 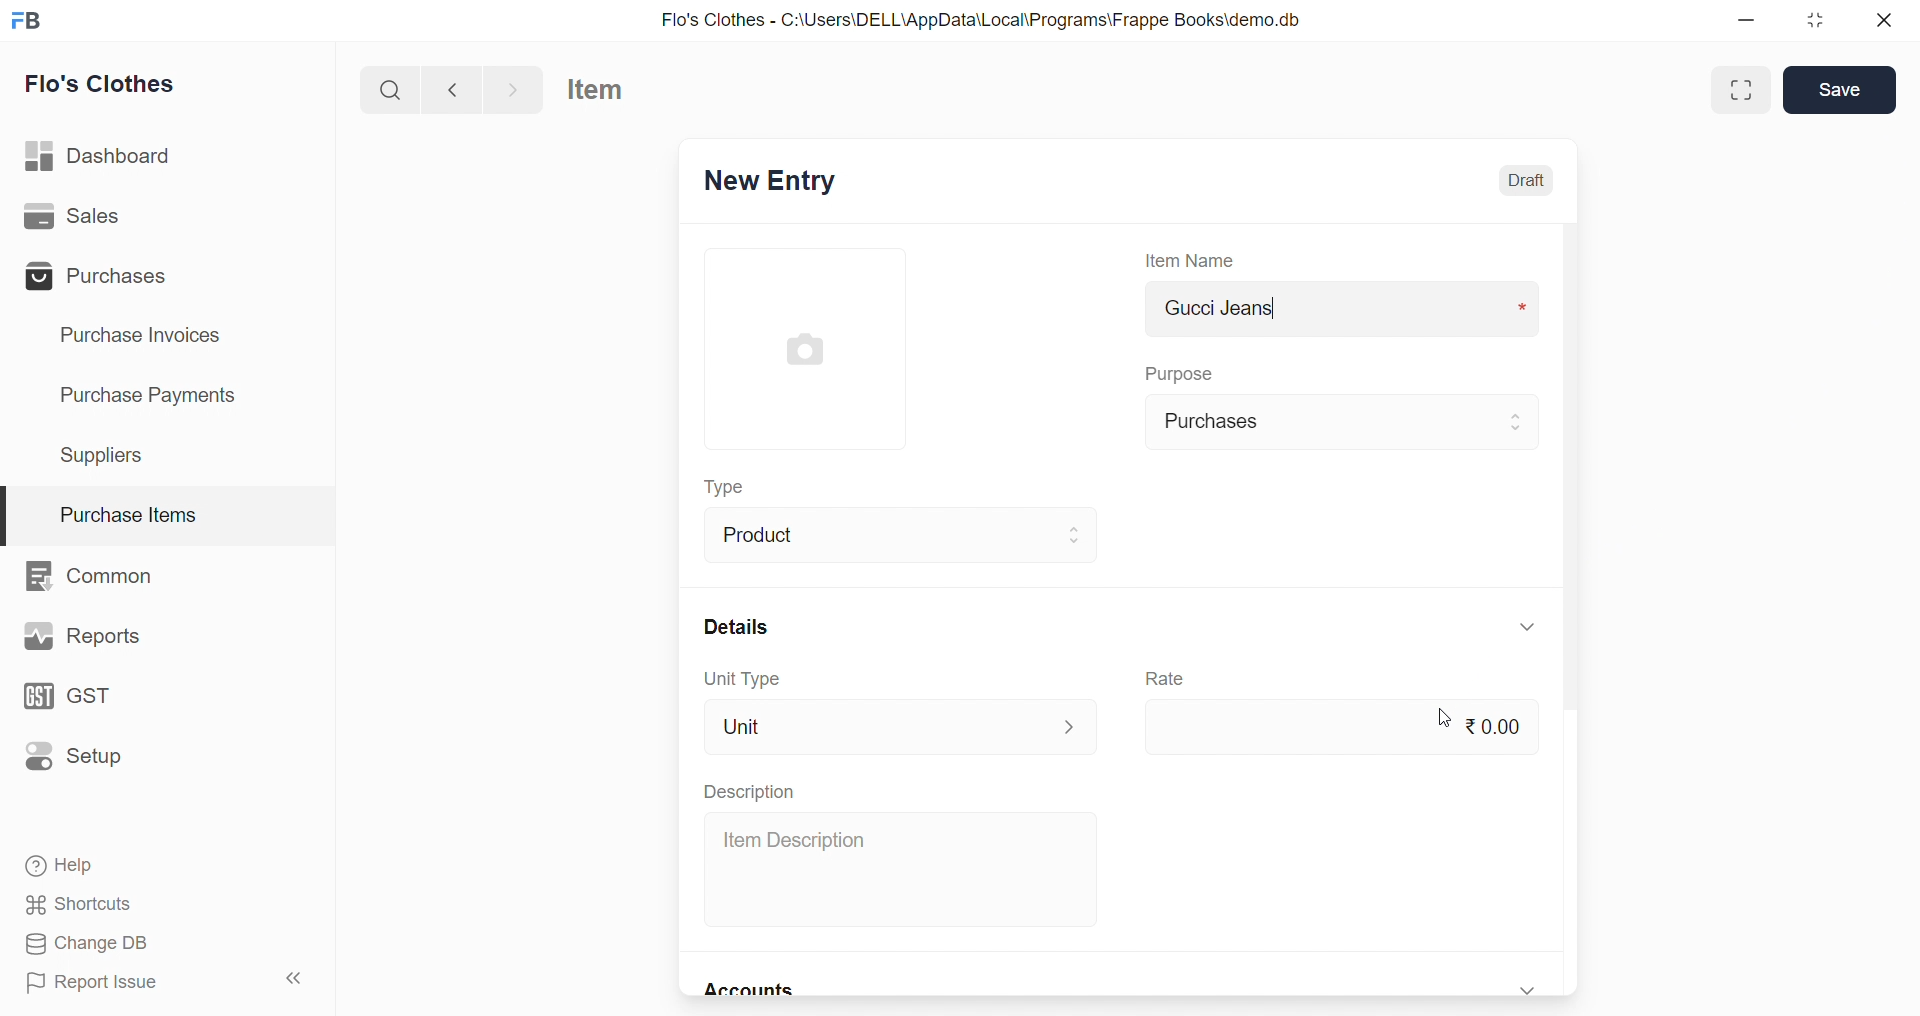 I want to click on Unit, so click(x=902, y=726).